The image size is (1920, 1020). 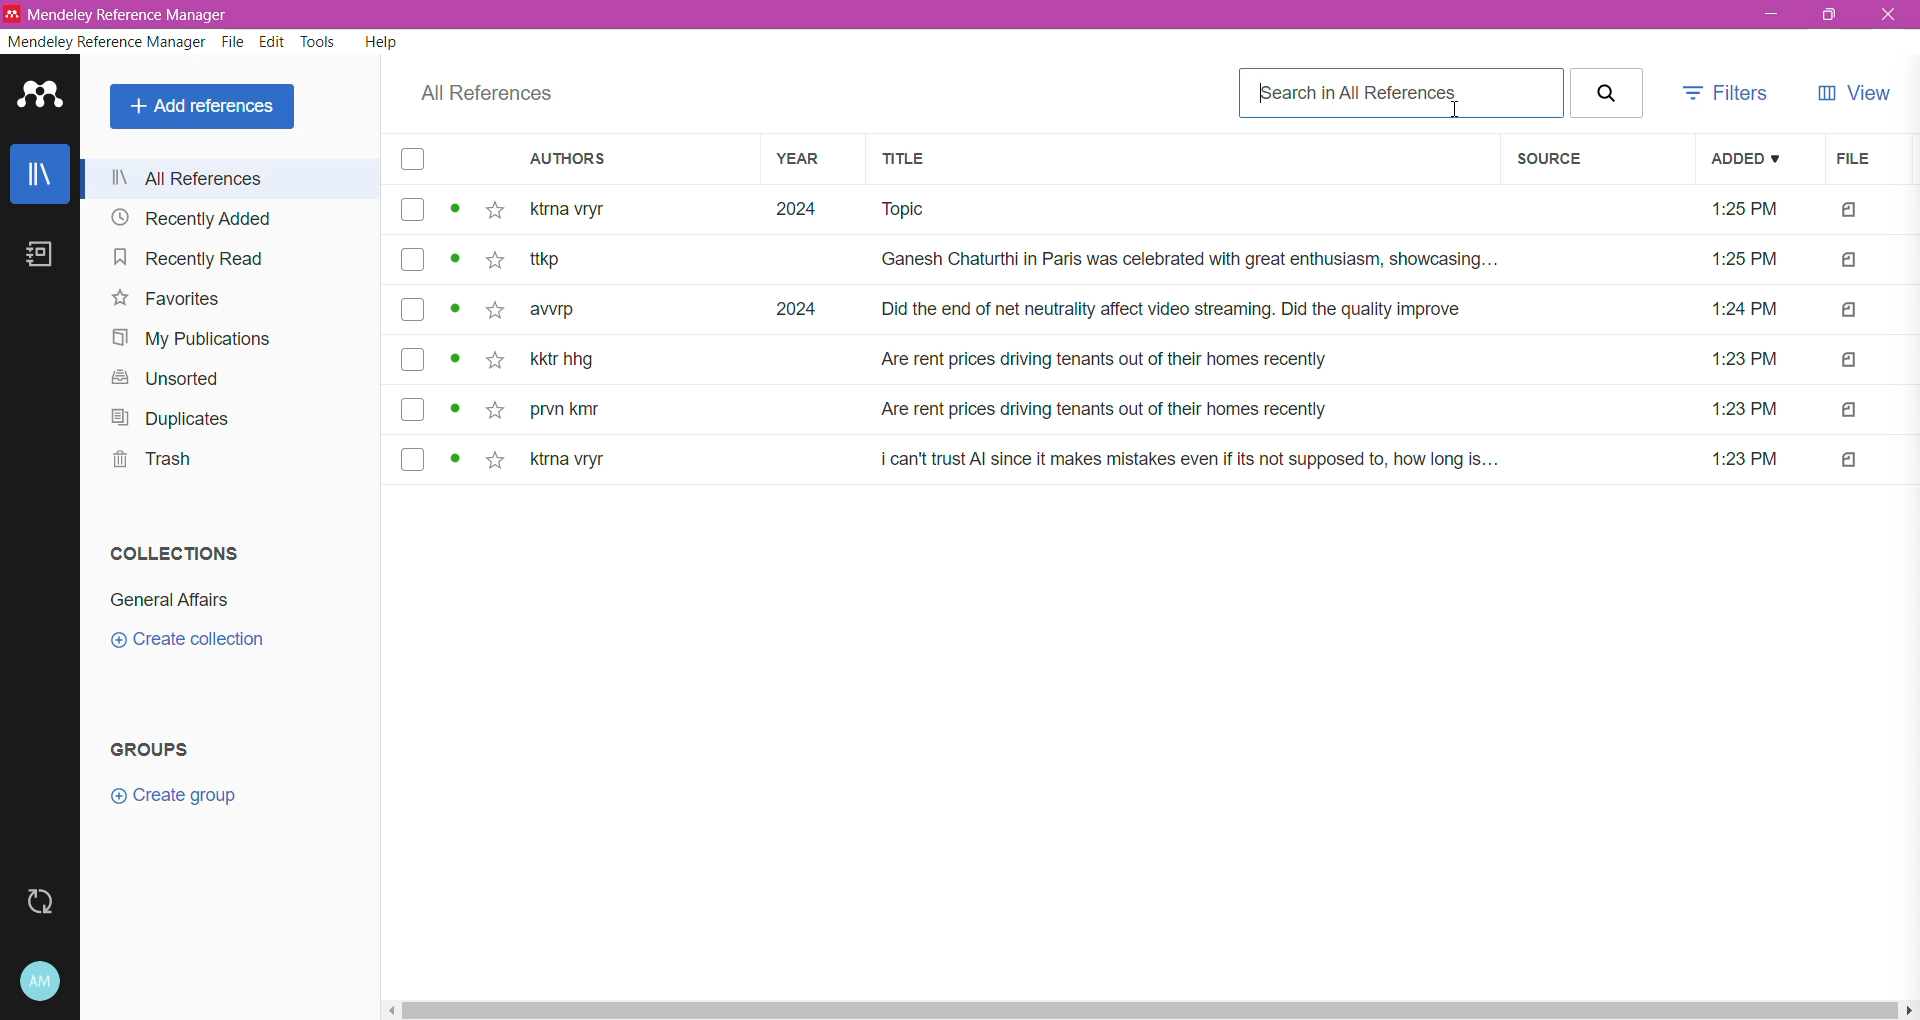 What do you see at coordinates (392, 1011) in the screenshot?
I see `move left` at bounding box center [392, 1011].